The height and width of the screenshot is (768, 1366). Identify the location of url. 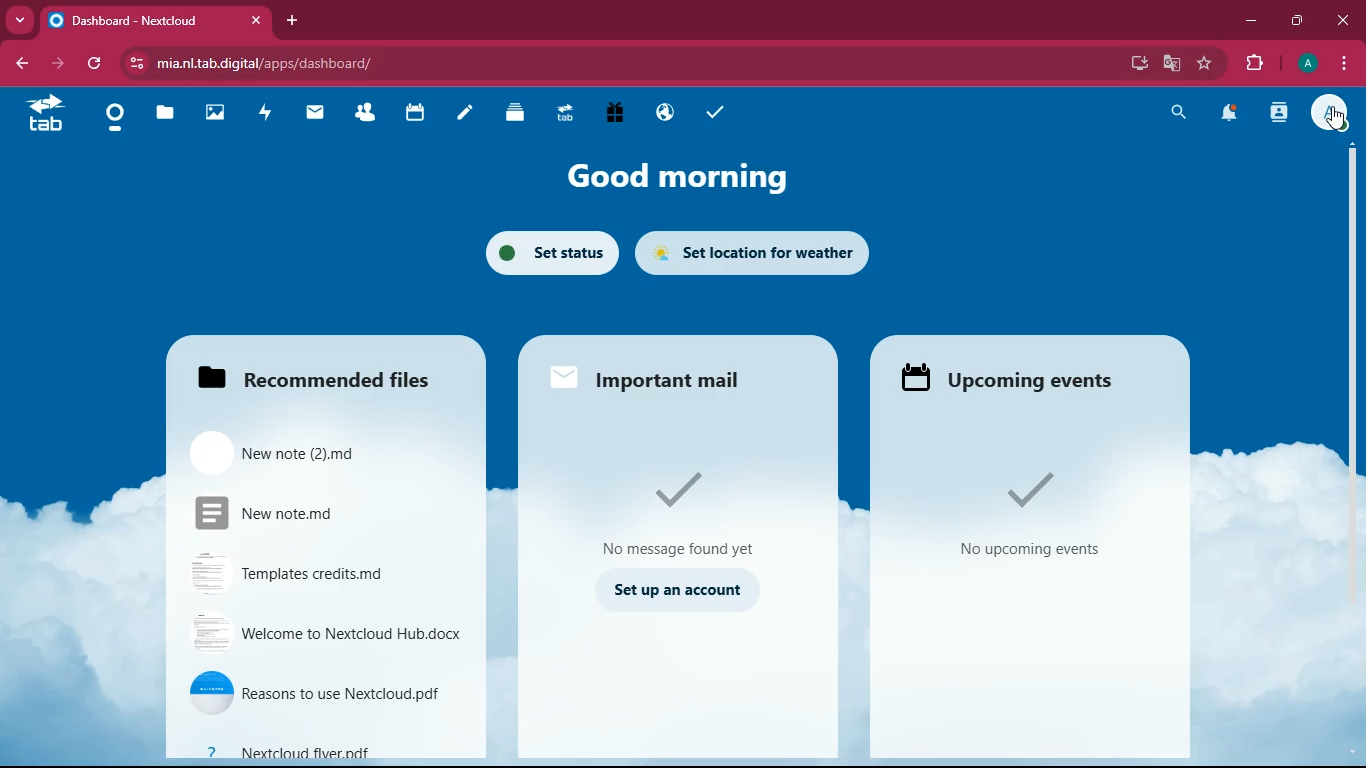
(363, 61).